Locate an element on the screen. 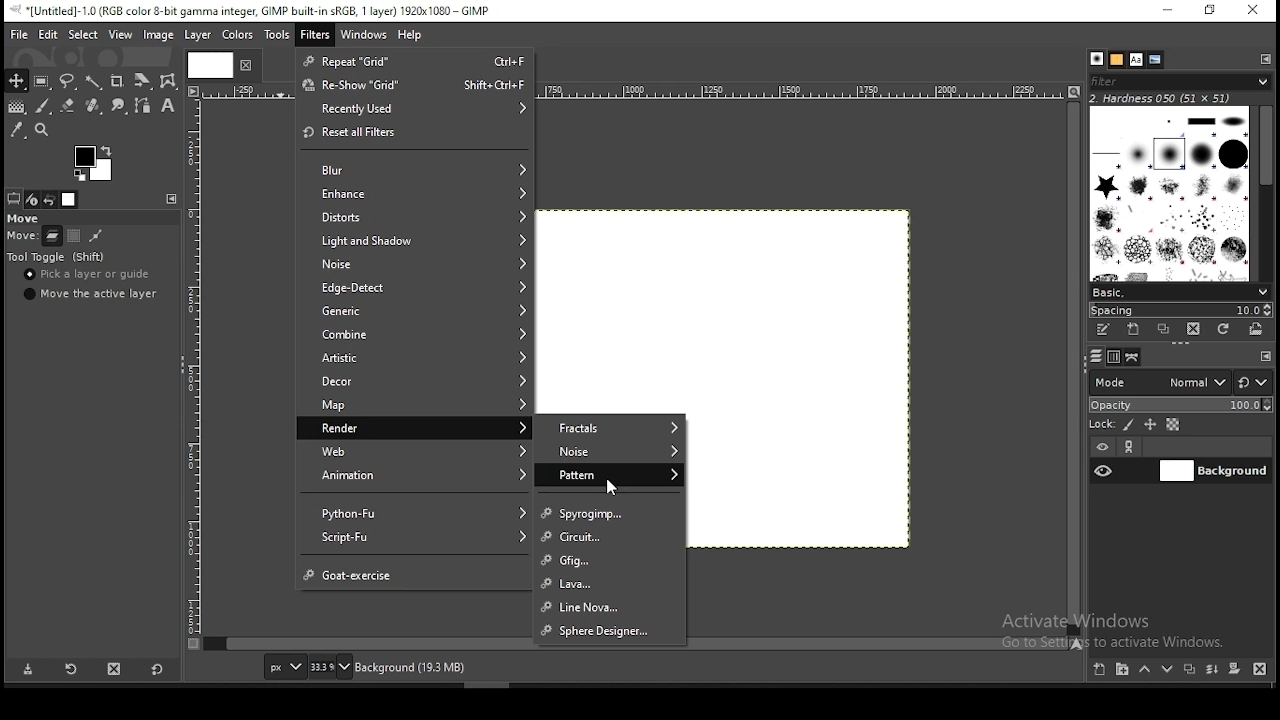  minimize is located at coordinates (1170, 12).